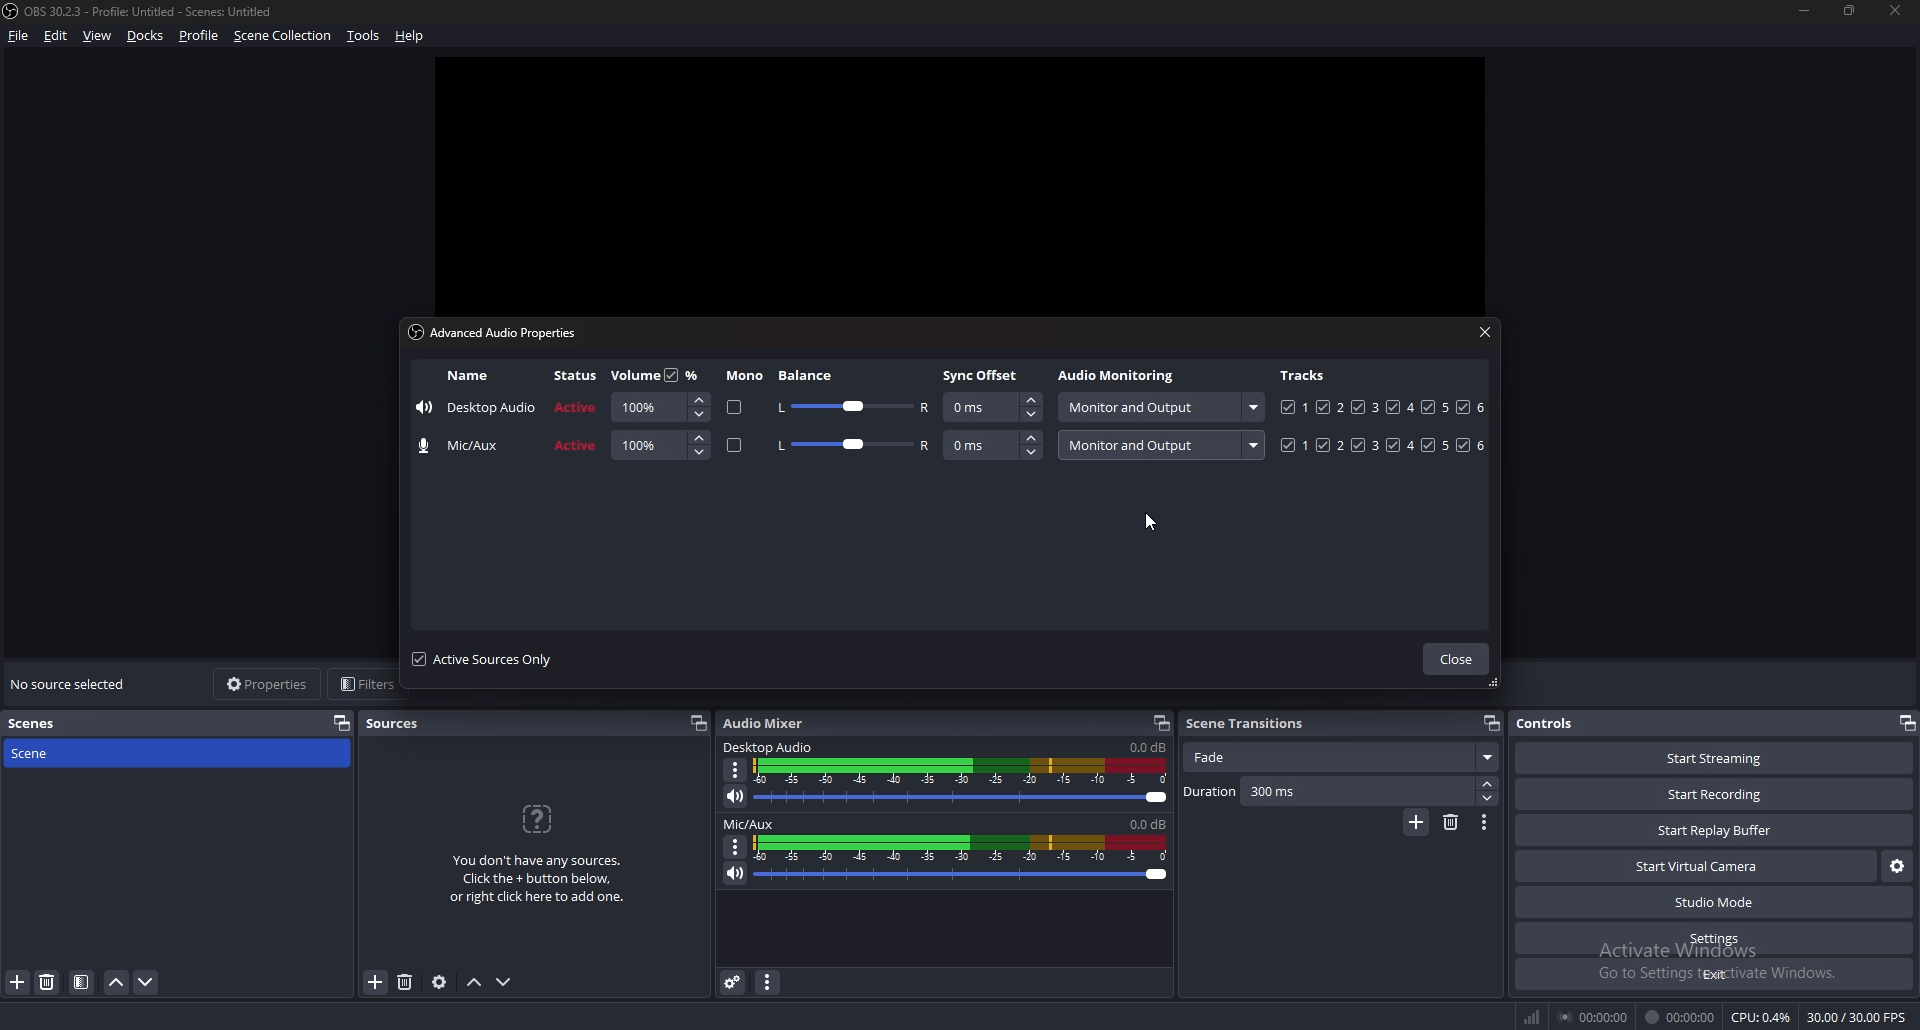  I want to click on tracks, so click(1305, 375).